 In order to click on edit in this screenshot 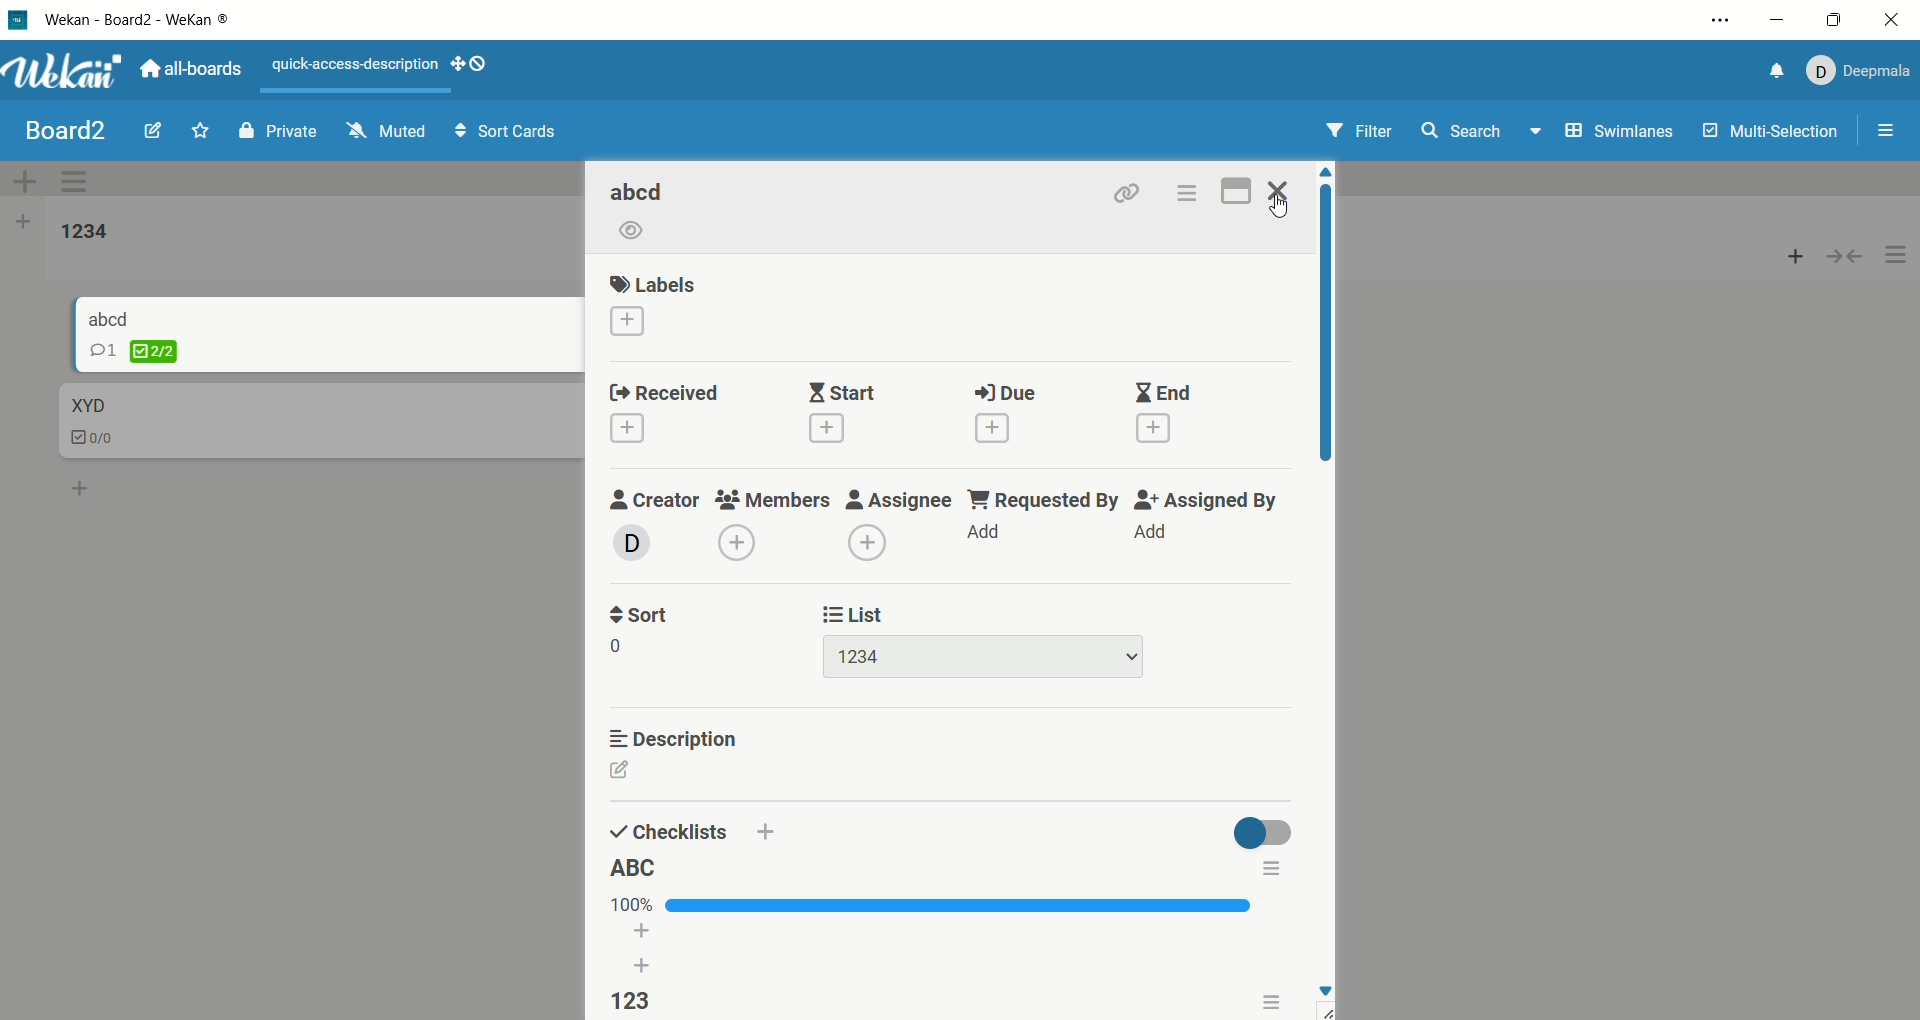, I will do `click(145, 131)`.